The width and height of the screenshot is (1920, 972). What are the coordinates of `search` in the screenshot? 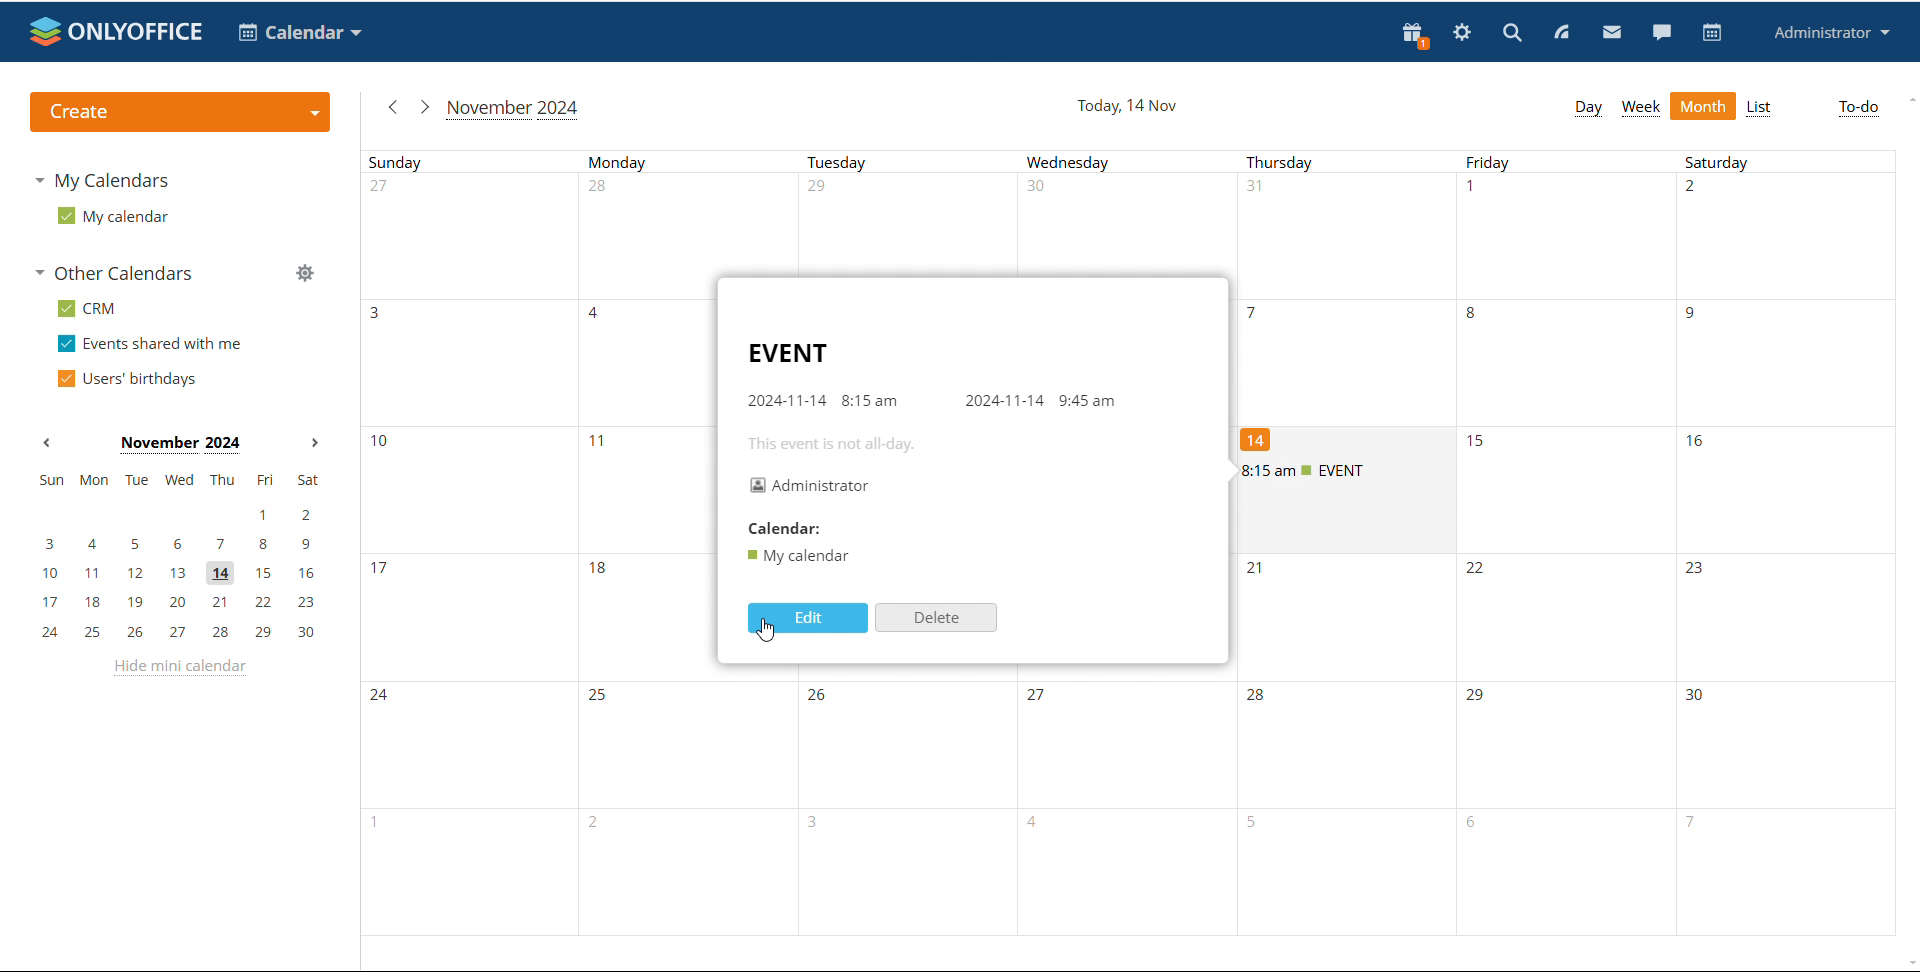 It's located at (1512, 31).